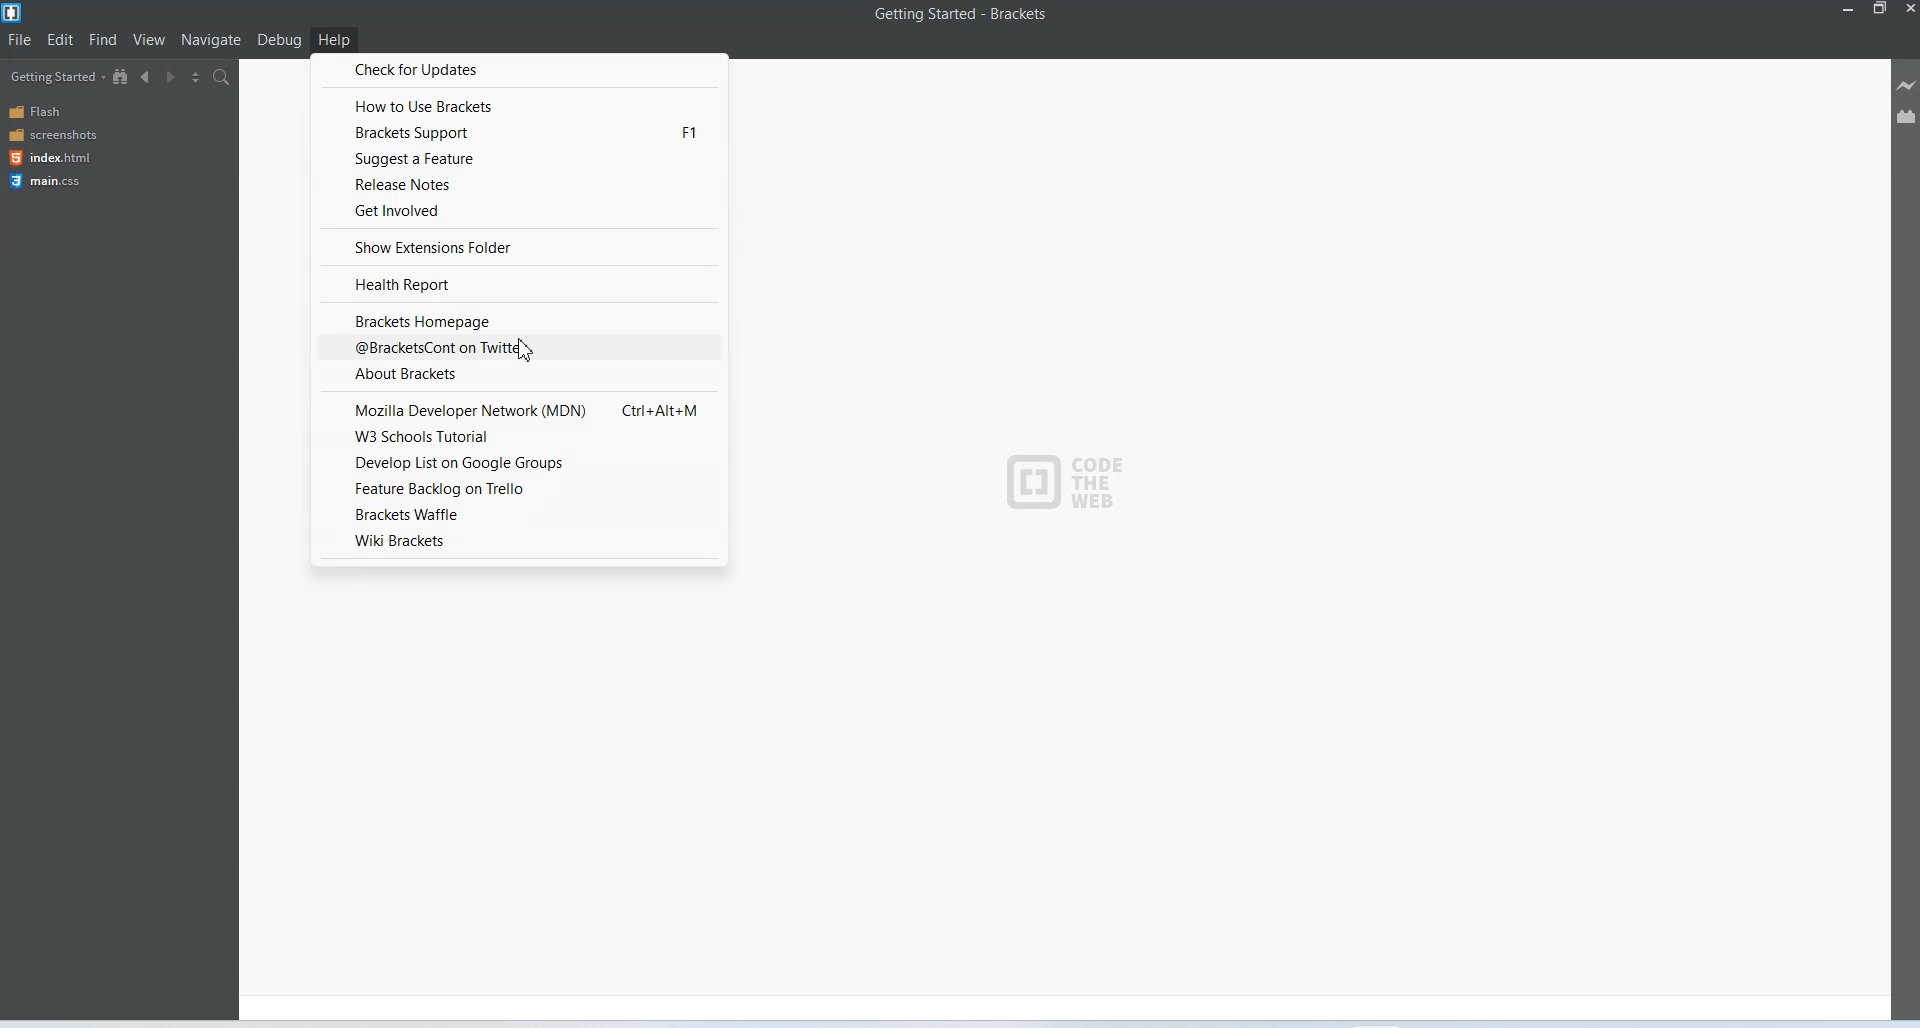 The image size is (1920, 1028). What do you see at coordinates (518, 102) in the screenshot?
I see `How to use brackets` at bounding box center [518, 102].